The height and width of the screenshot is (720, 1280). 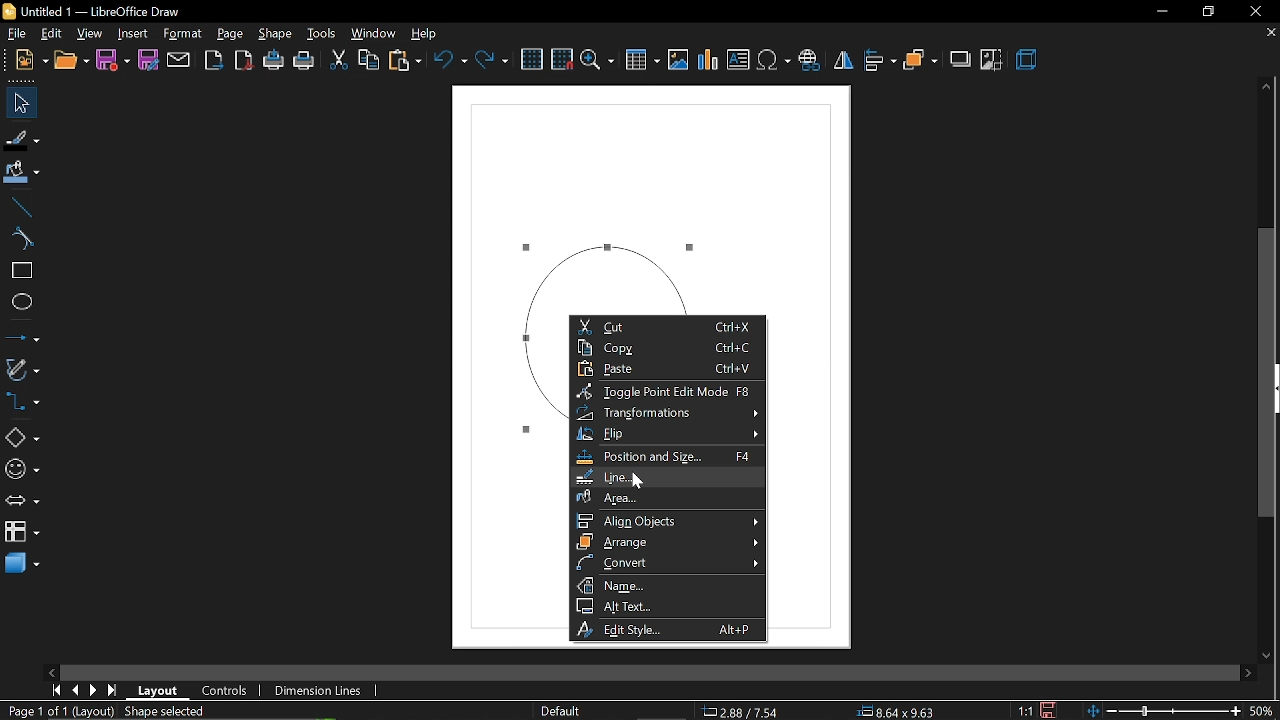 What do you see at coordinates (1206, 13) in the screenshot?
I see `restore down` at bounding box center [1206, 13].